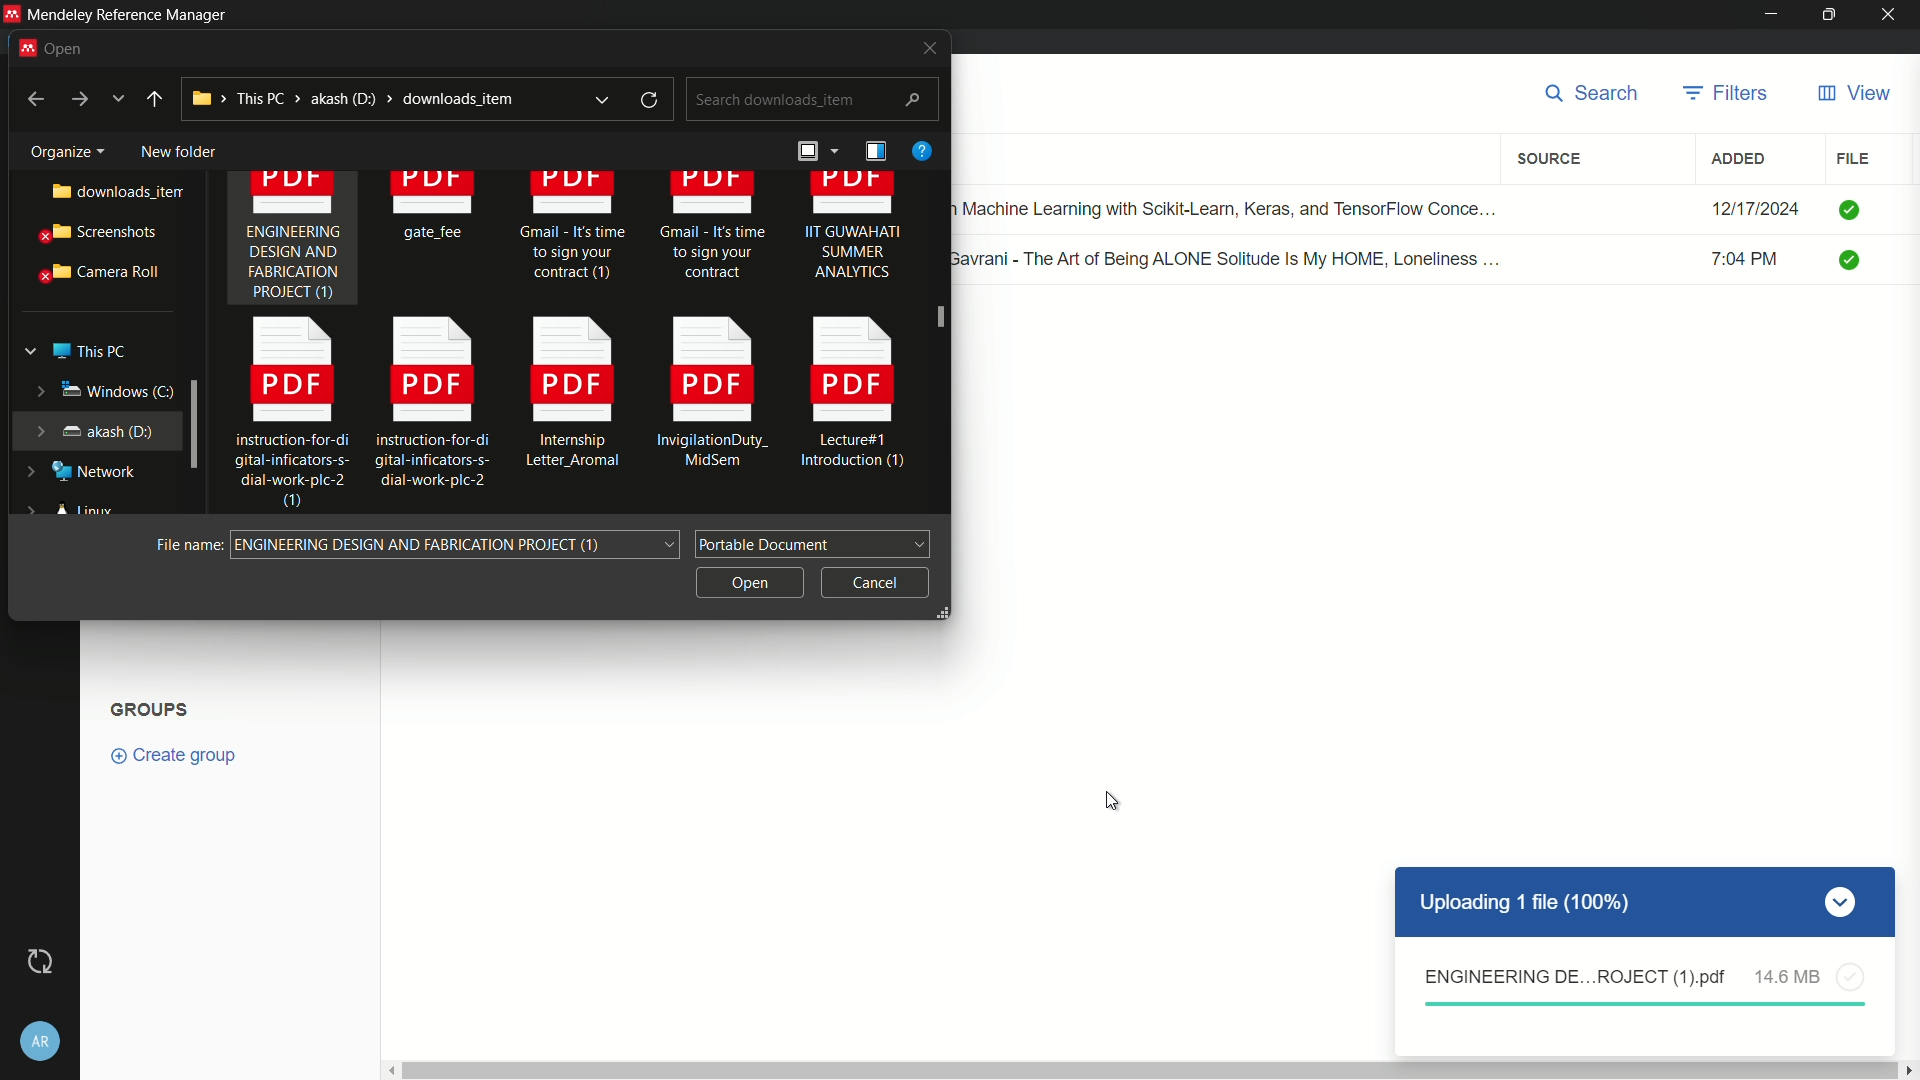 The width and height of the screenshot is (1920, 1080). Describe the element at coordinates (1856, 262) in the screenshot. I see `check` at that location.